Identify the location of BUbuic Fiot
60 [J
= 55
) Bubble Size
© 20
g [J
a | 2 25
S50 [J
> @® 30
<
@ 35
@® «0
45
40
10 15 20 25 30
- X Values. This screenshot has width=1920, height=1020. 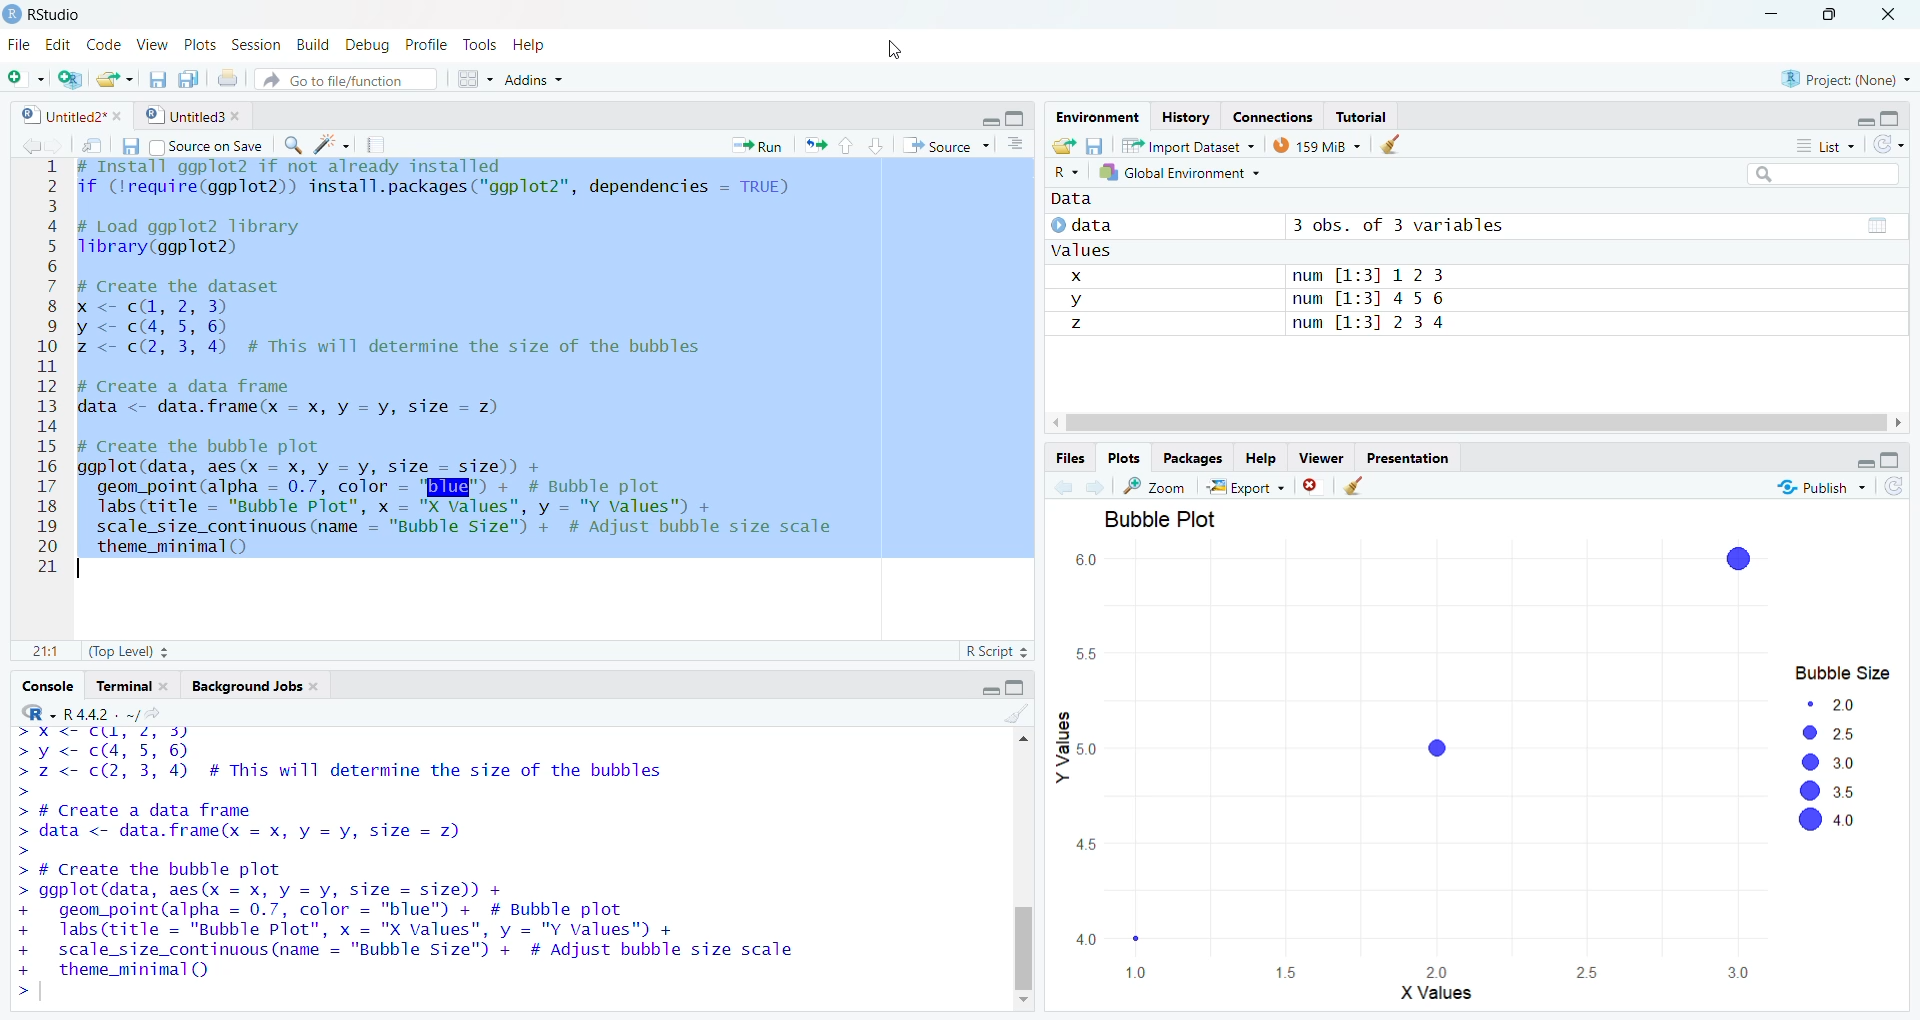
(1483, 758).